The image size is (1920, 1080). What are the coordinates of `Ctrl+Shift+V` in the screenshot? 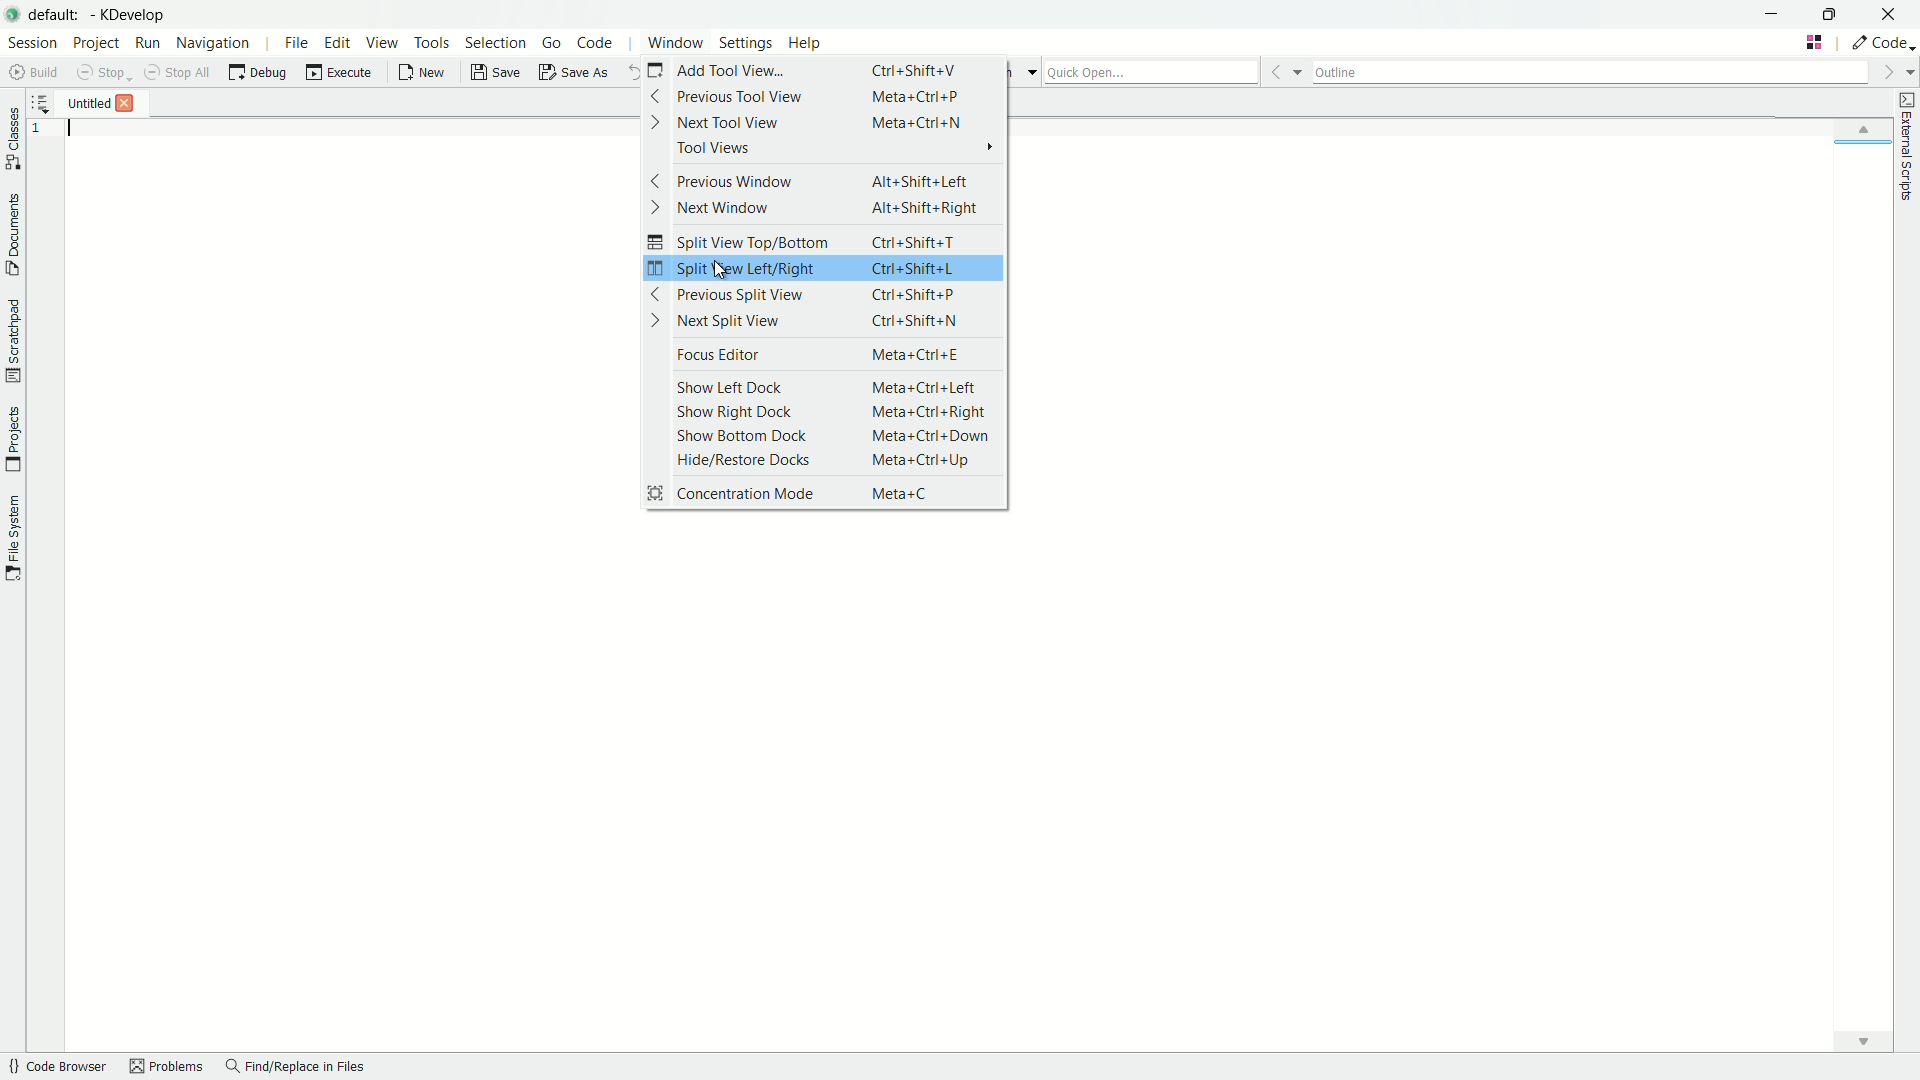 It's located at (924, 68).